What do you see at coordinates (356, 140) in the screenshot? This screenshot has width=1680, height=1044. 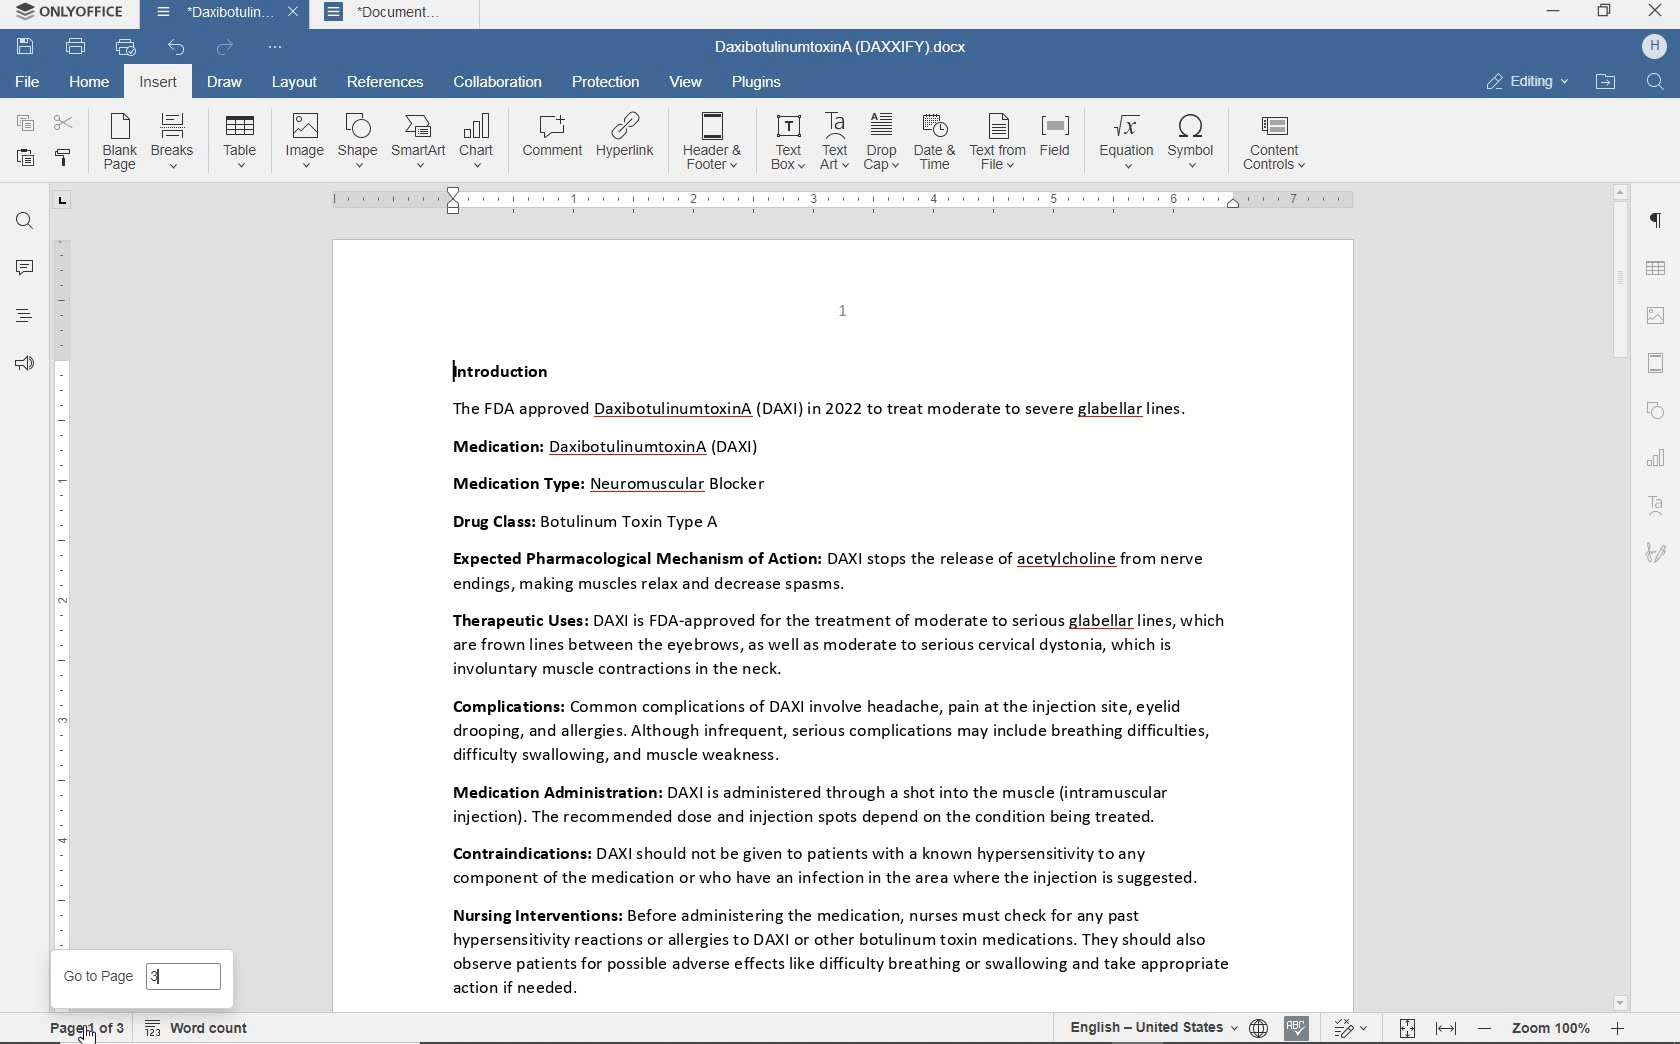 I see `shape` at bounding box center [356, 140].